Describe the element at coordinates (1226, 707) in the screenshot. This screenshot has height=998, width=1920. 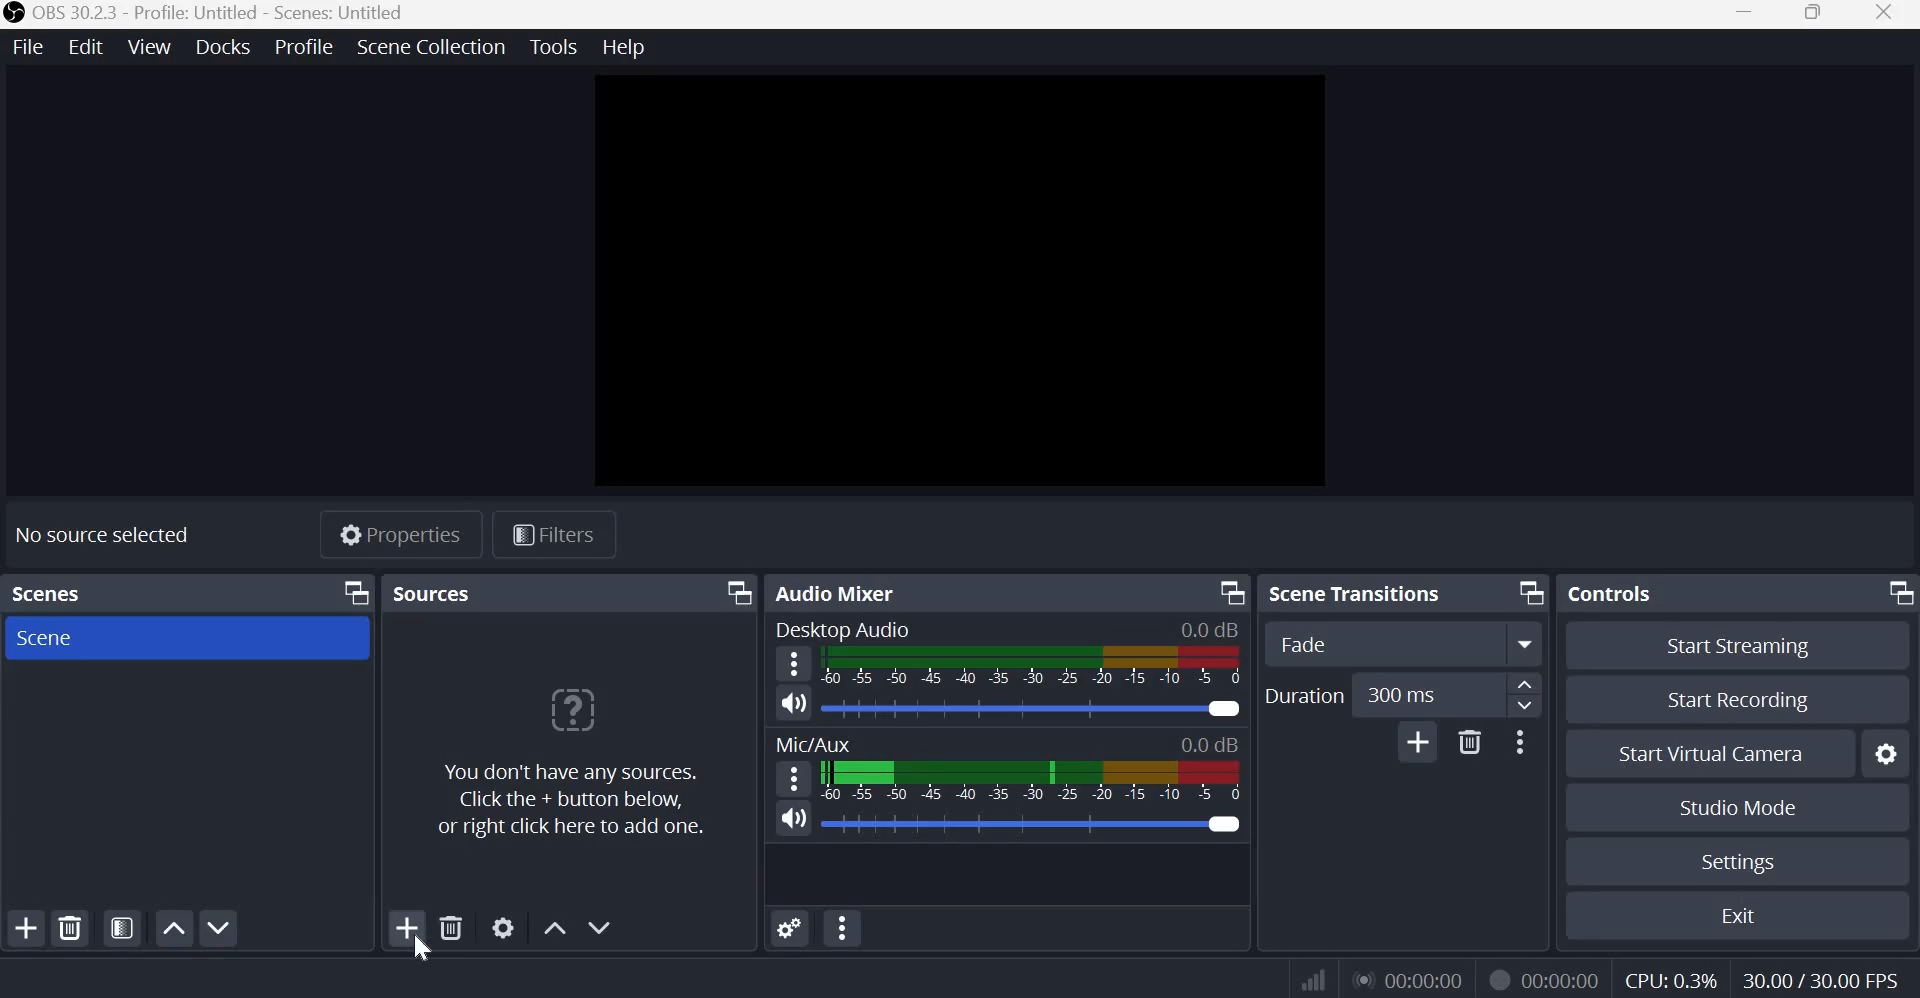
I see `Audio Slider` at that location.